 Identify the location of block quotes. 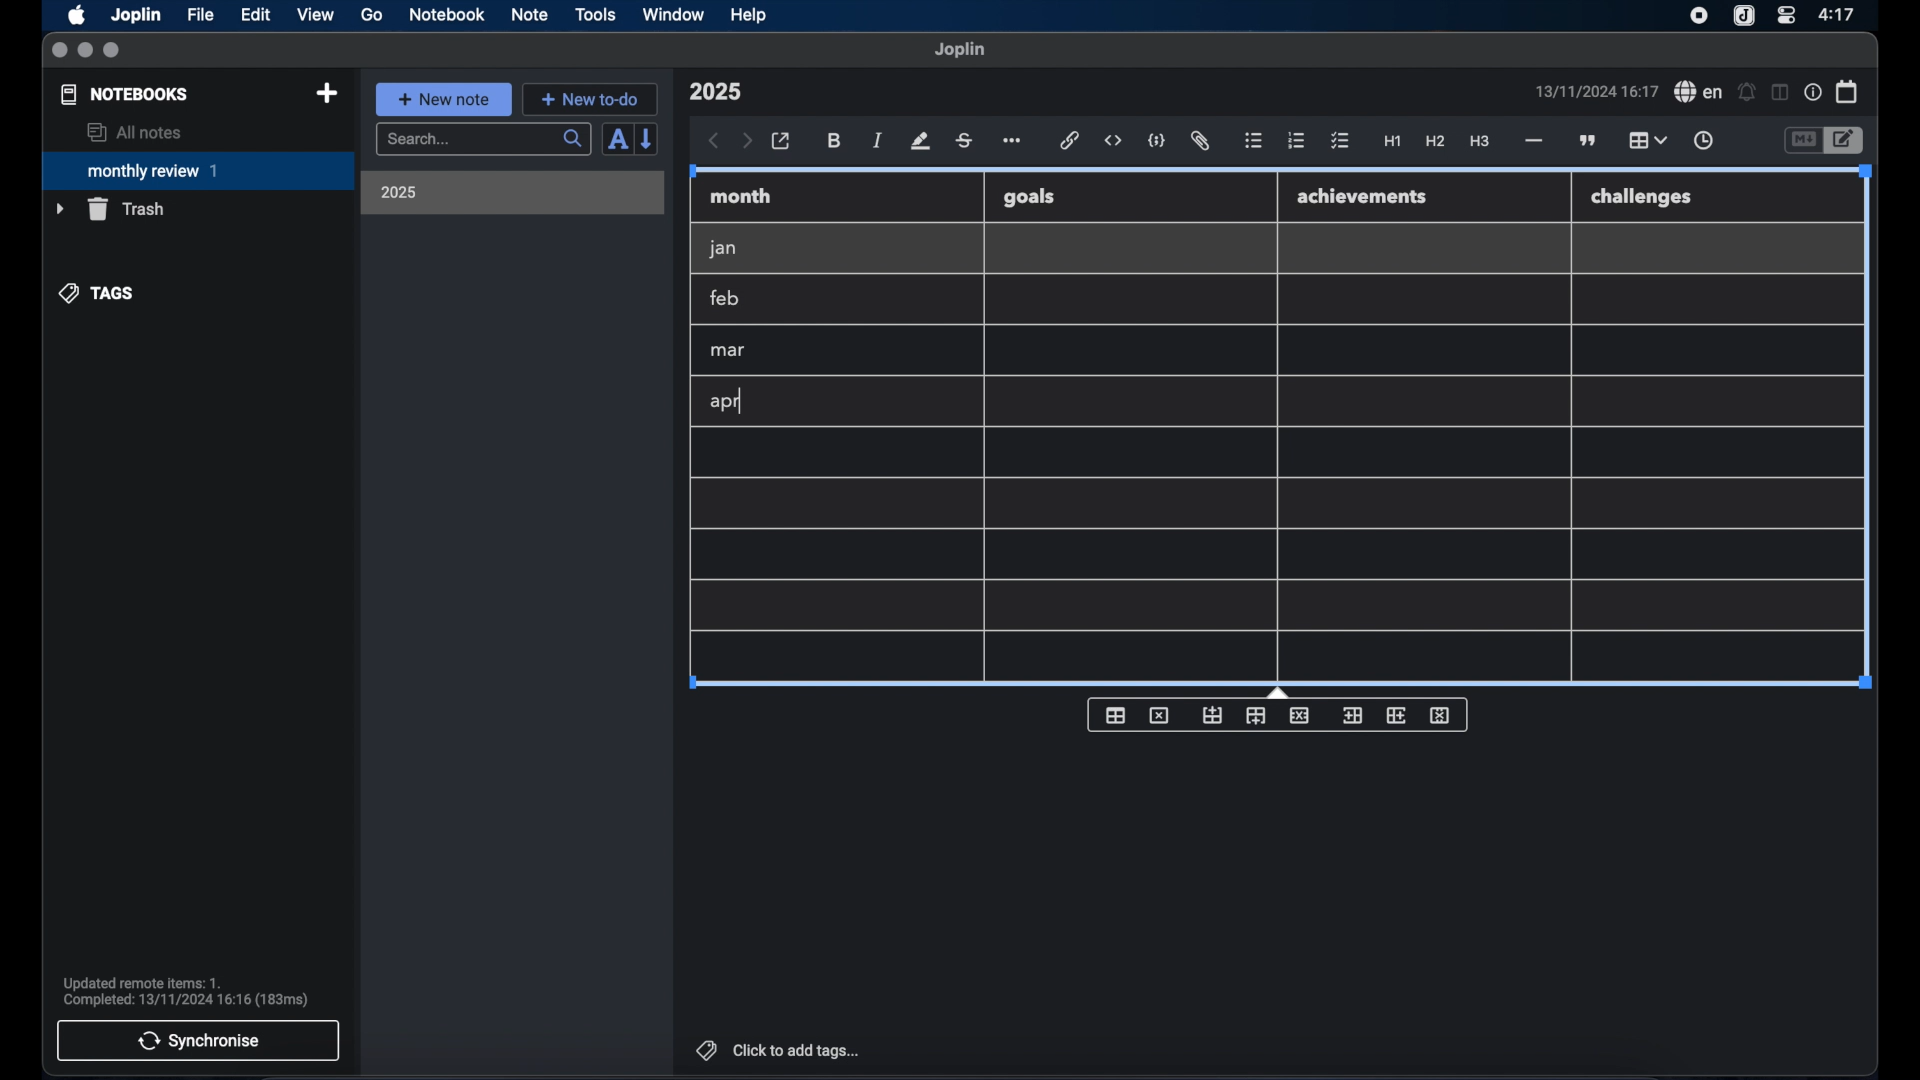
(1589, 141).